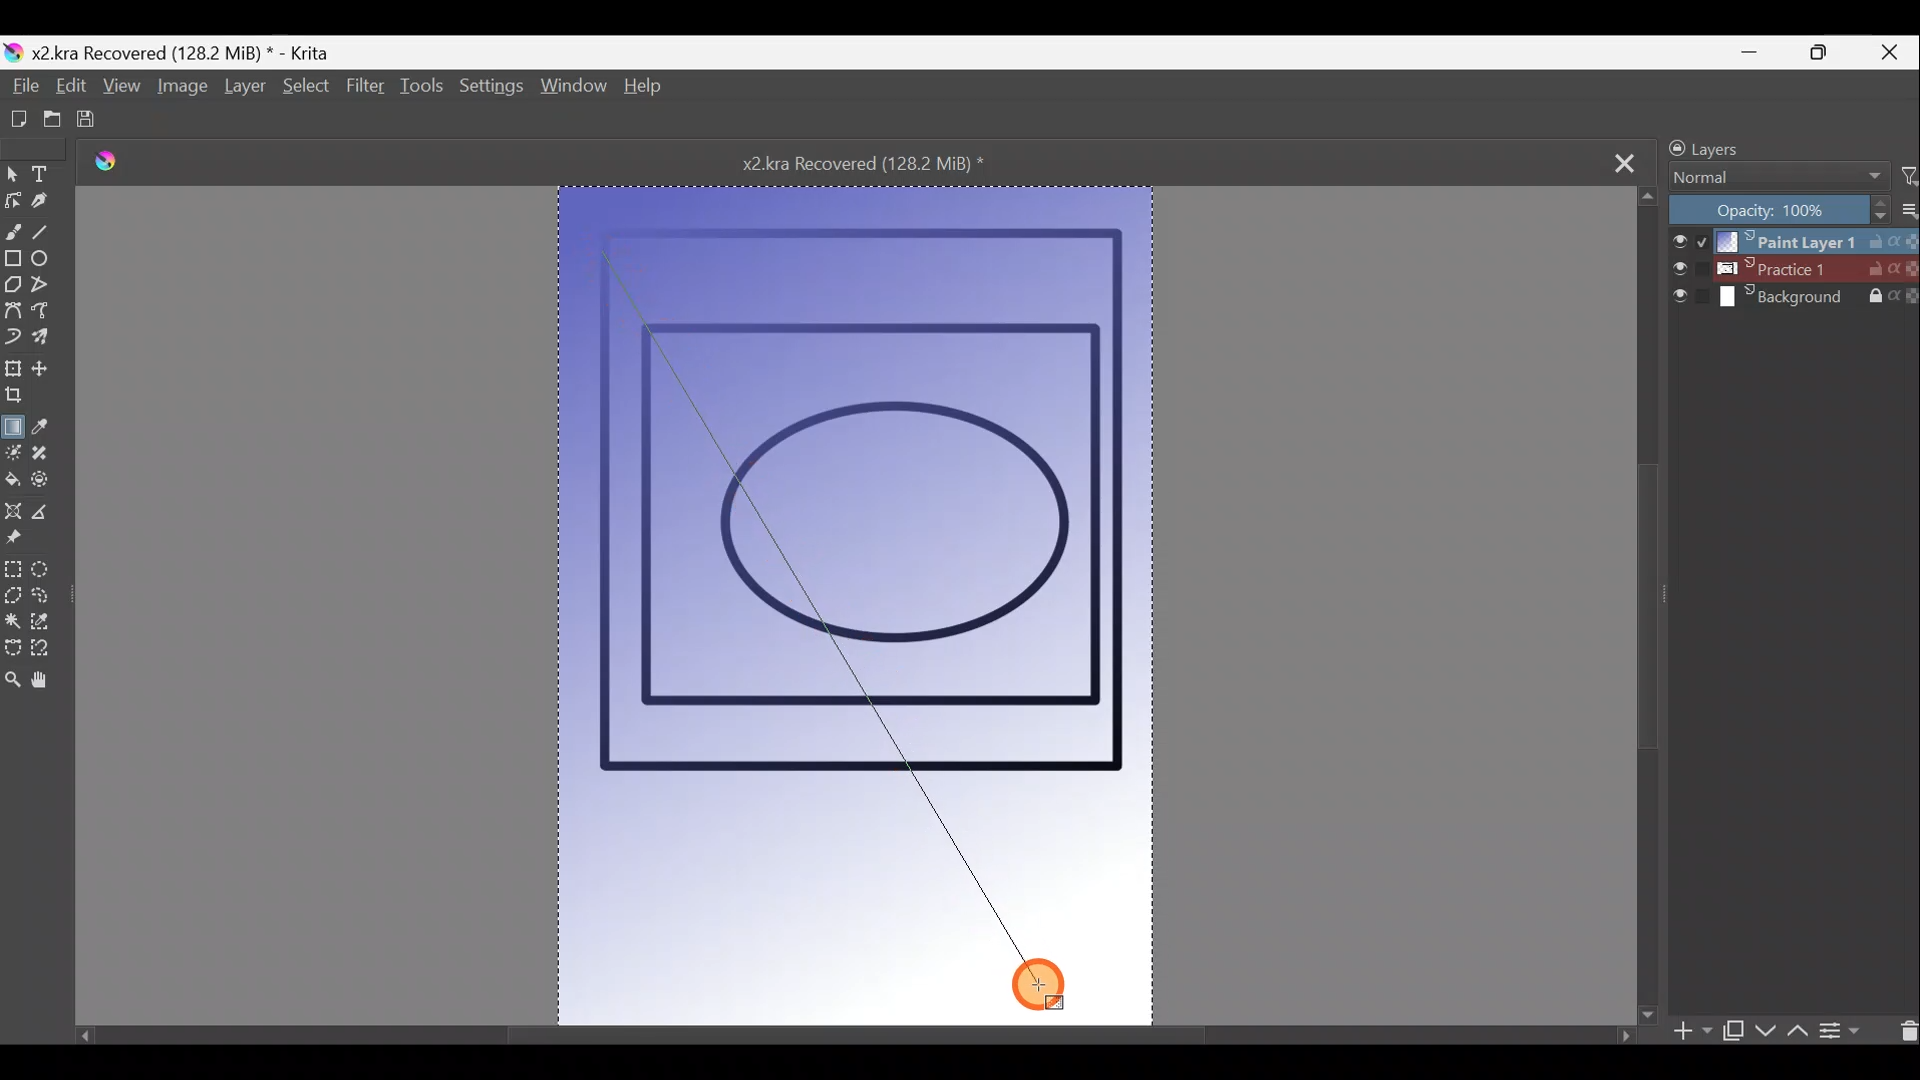  Describe the element at coordinates (1733, 1035) in the screenshot. I see `Duplicate layer/mask` at that location.